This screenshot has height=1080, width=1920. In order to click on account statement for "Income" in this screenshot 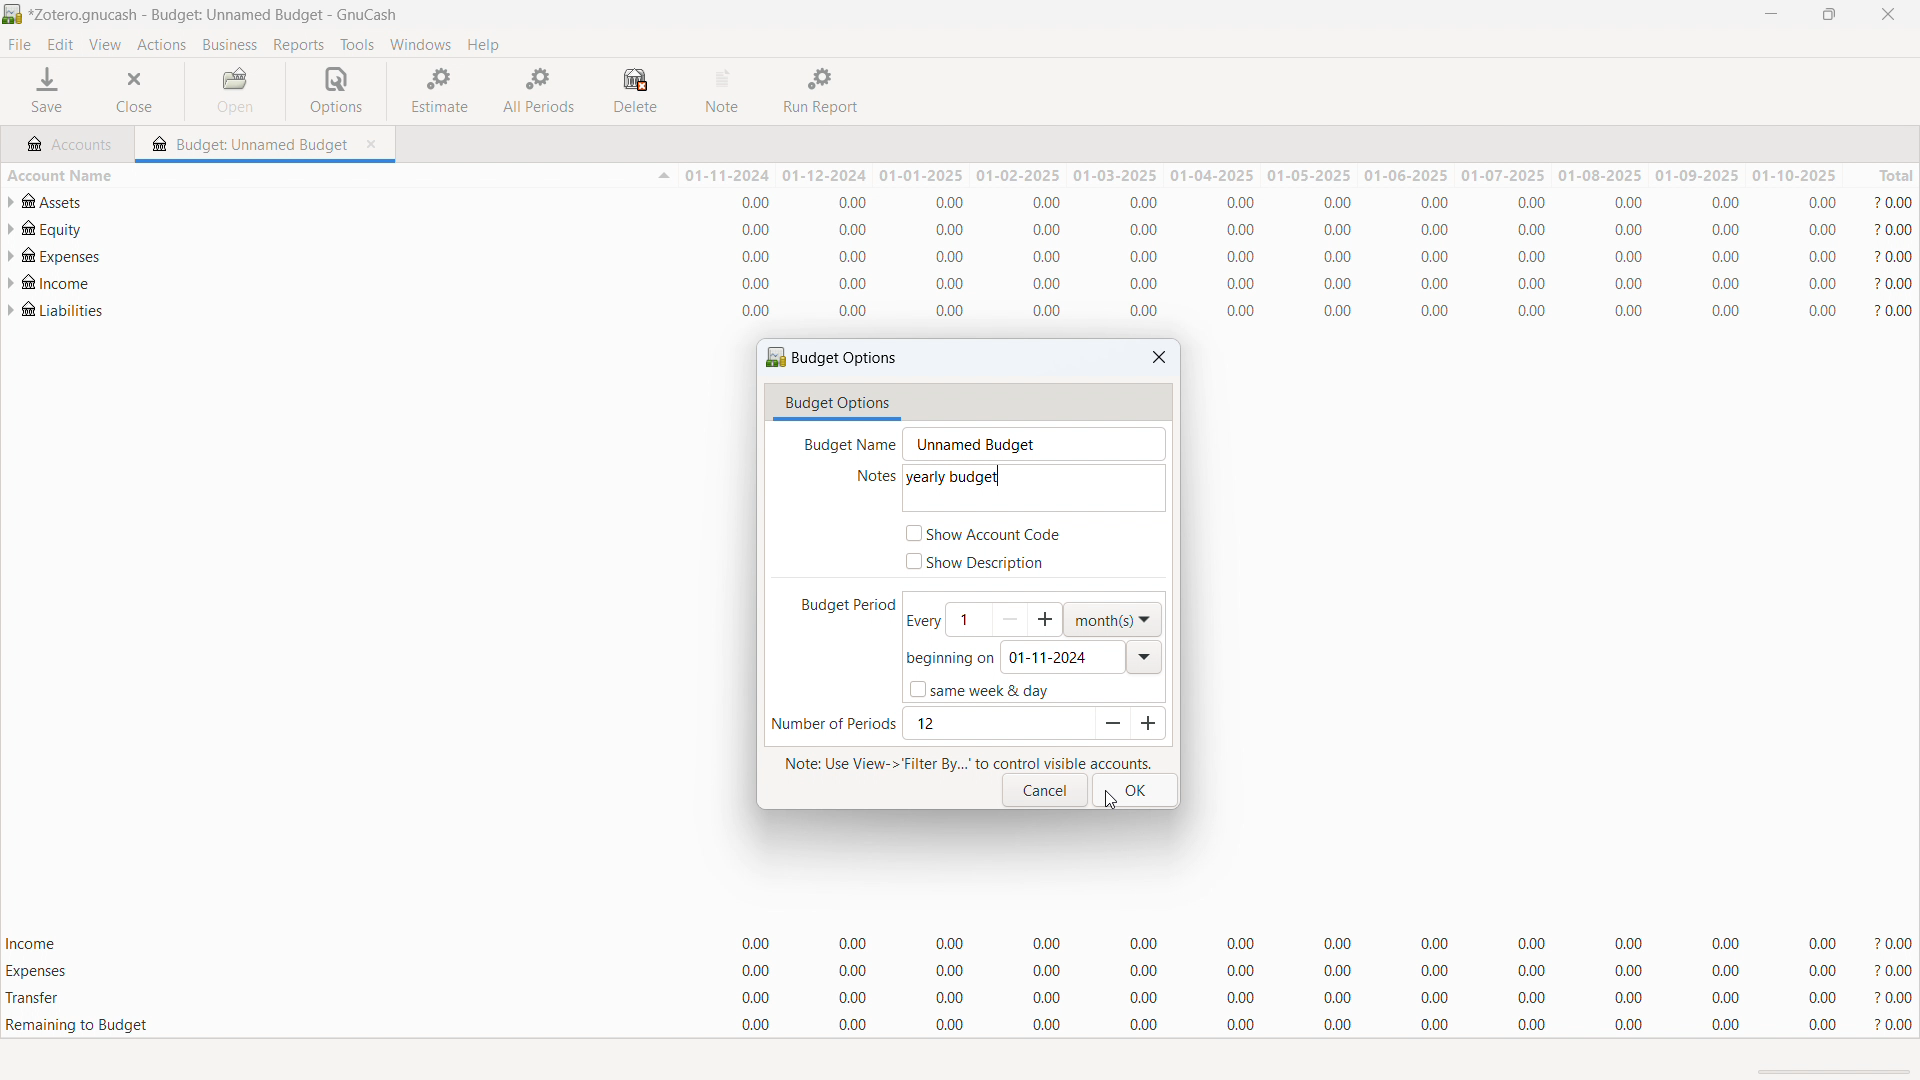, I will do `click(973, 282)`.